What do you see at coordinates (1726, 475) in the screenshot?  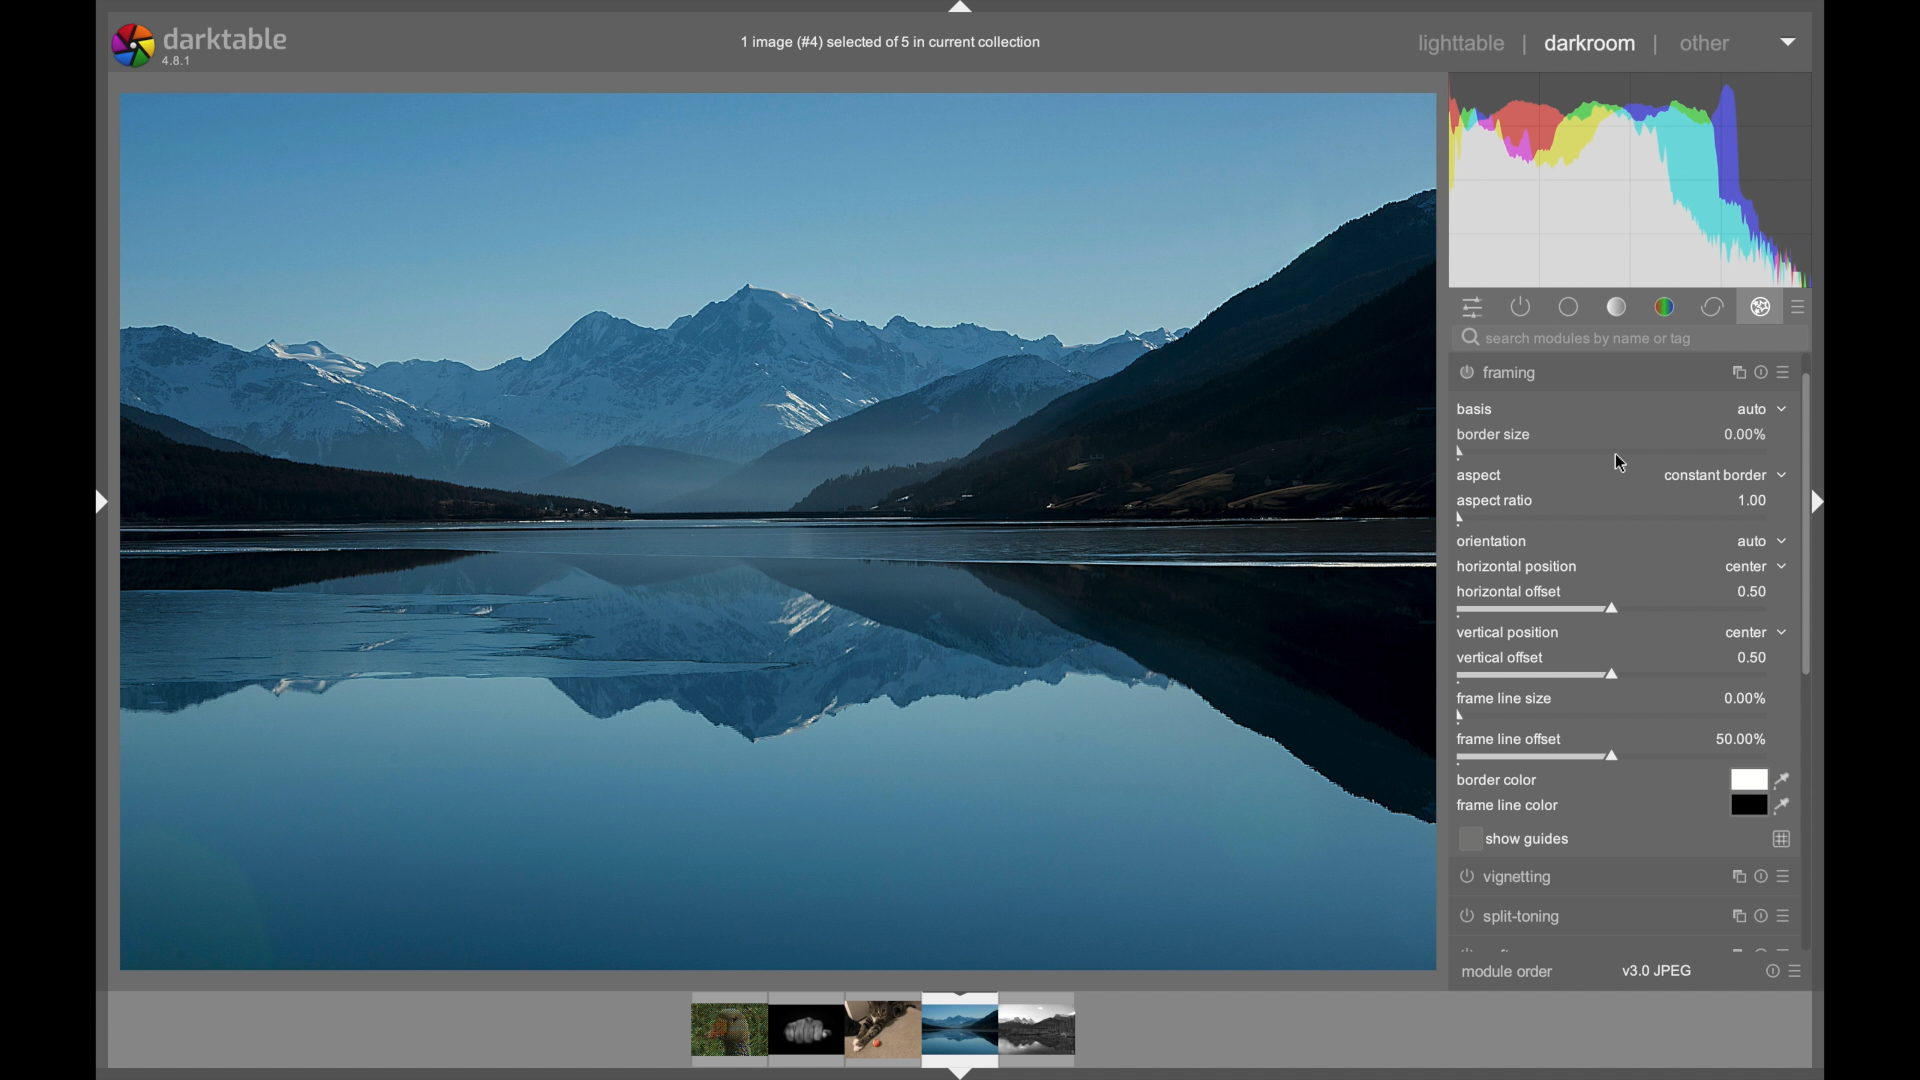 I see `constant border dropdown` at bounding box center [1726, 475].